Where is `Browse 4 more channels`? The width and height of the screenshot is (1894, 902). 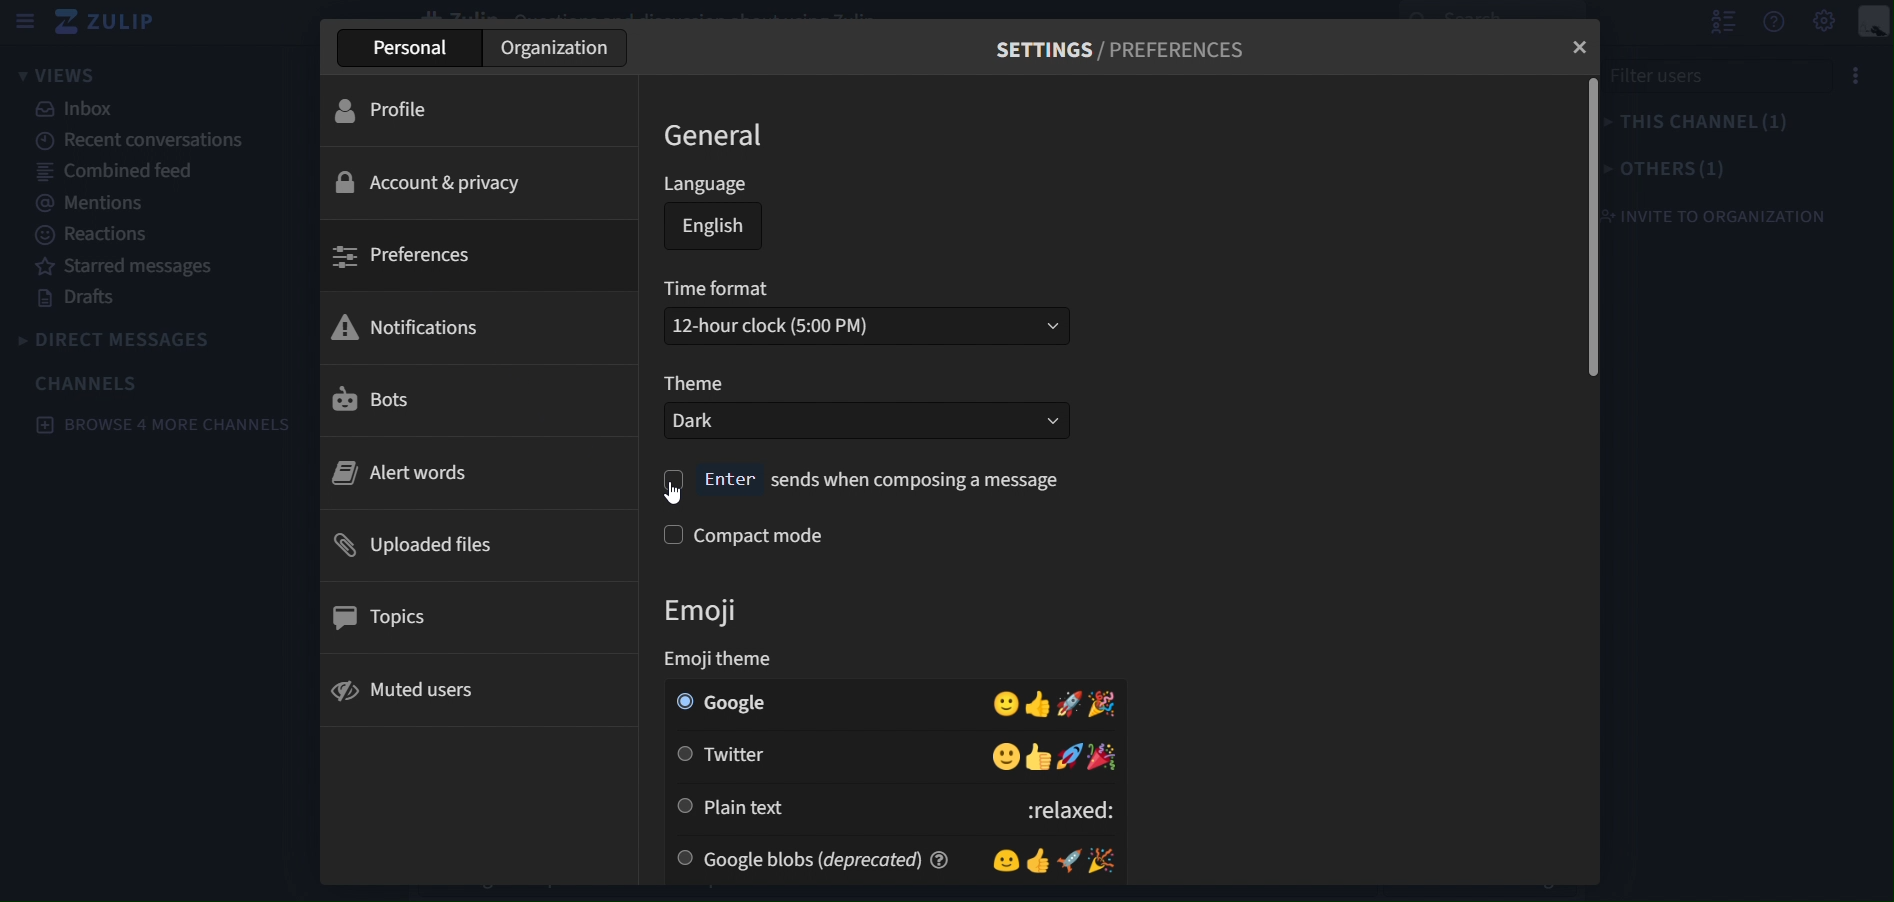
Browse 4 more channels is located at coordinates (160, 428).